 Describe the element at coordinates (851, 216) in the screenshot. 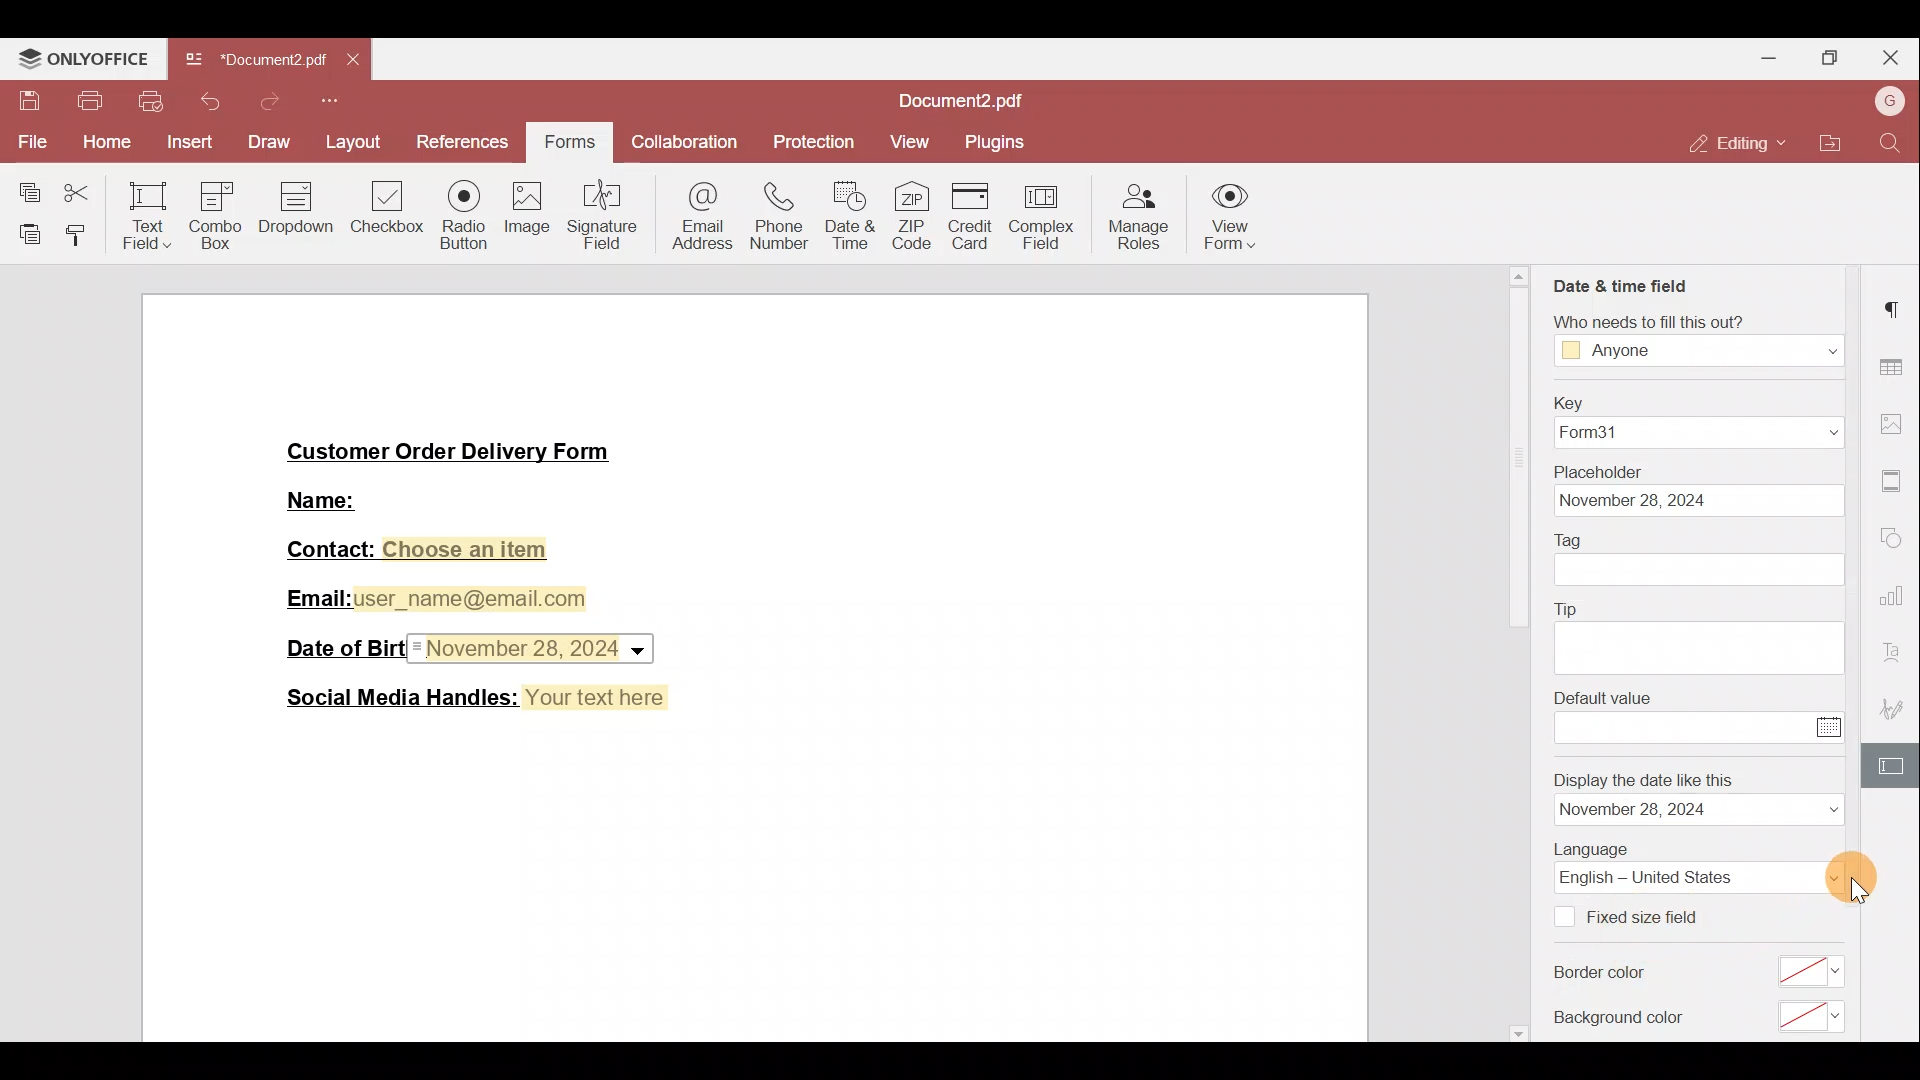

I see `Date & time` at that location.